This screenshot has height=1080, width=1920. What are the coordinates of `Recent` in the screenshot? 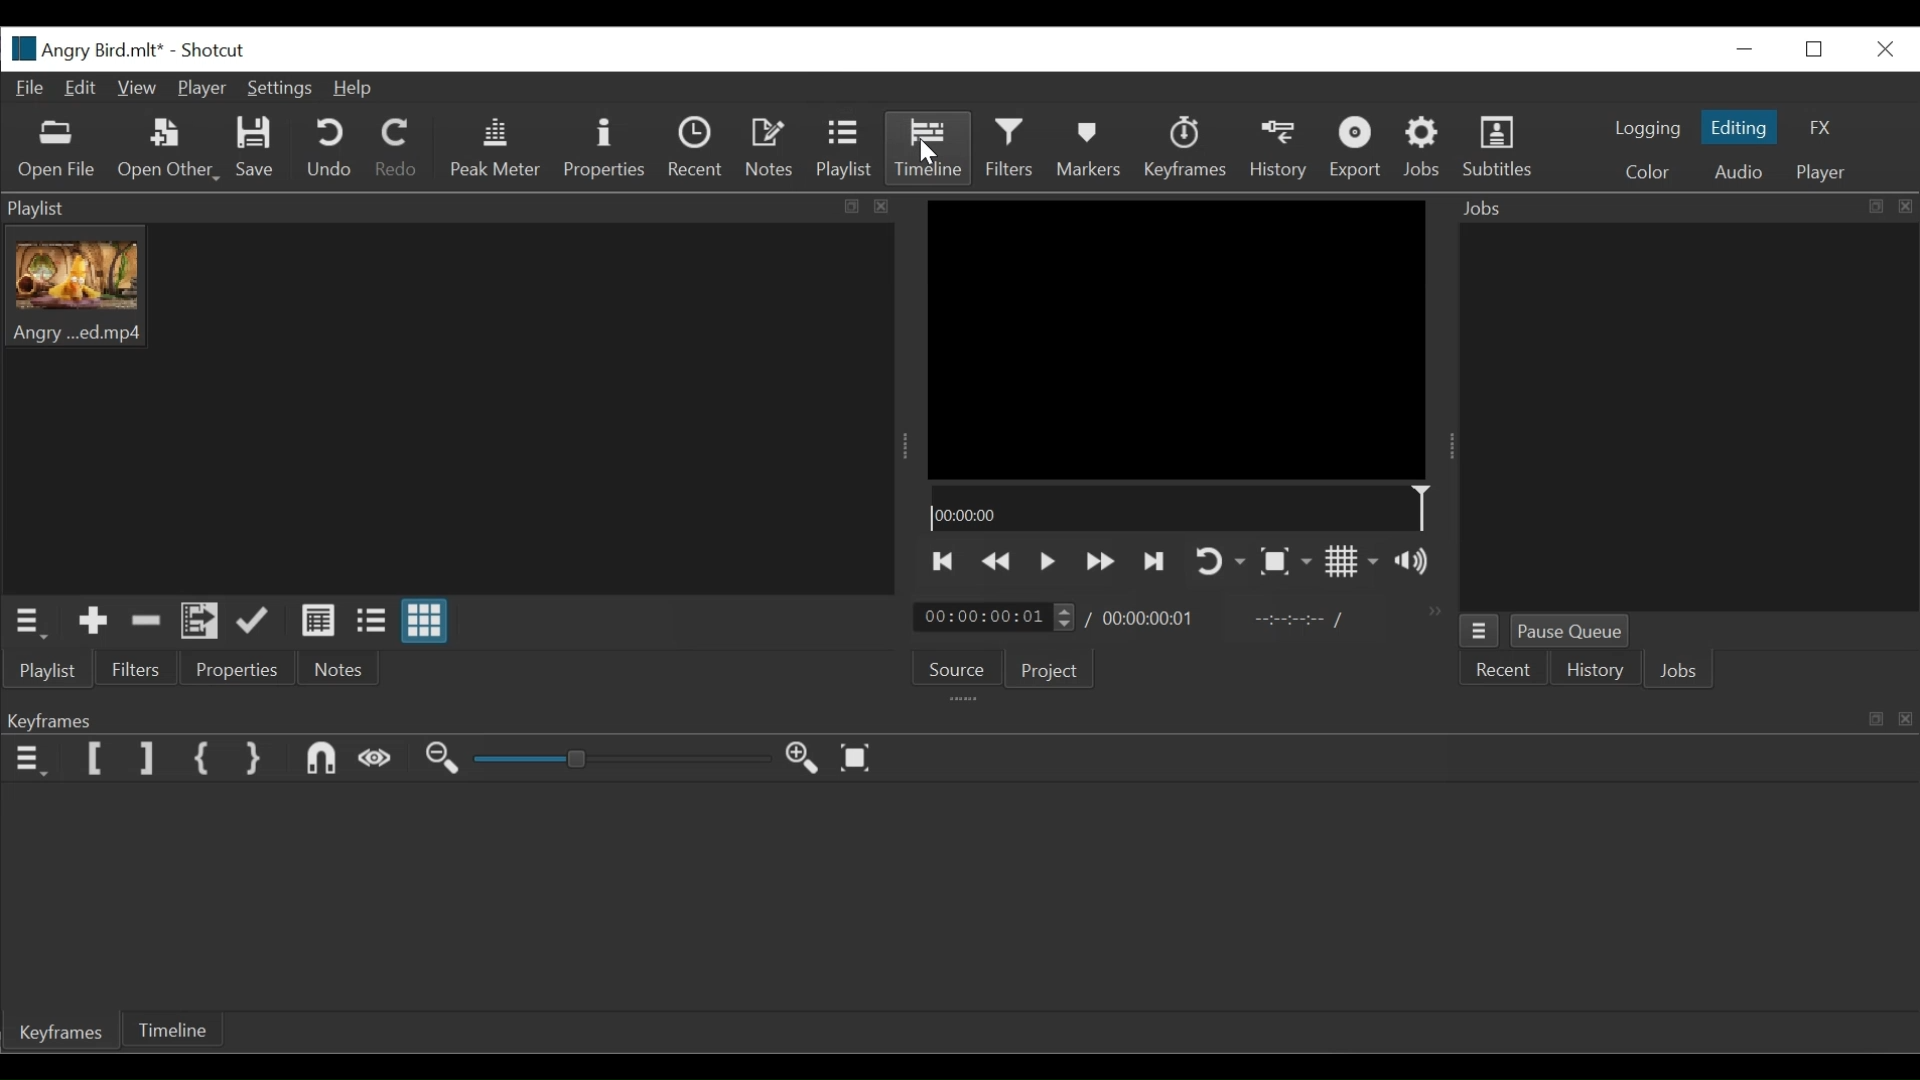 It's located at (698, 148).